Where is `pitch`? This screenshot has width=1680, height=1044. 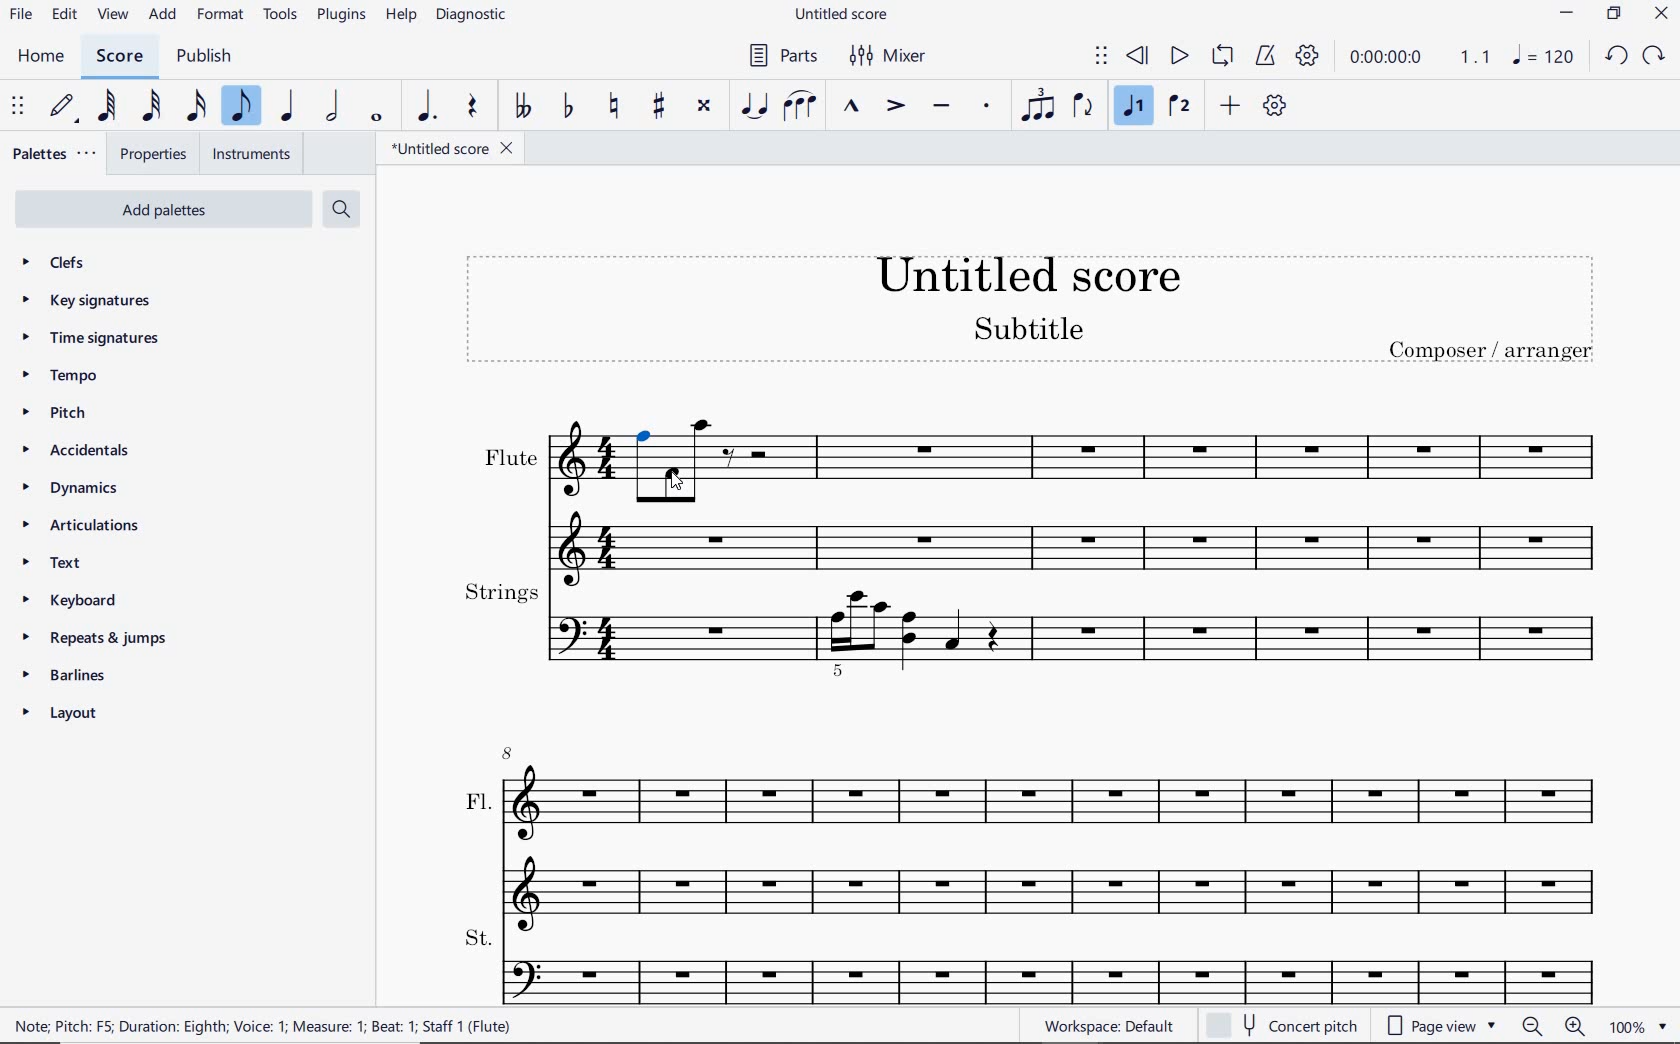
pitch is located at coordinates (58, 415).